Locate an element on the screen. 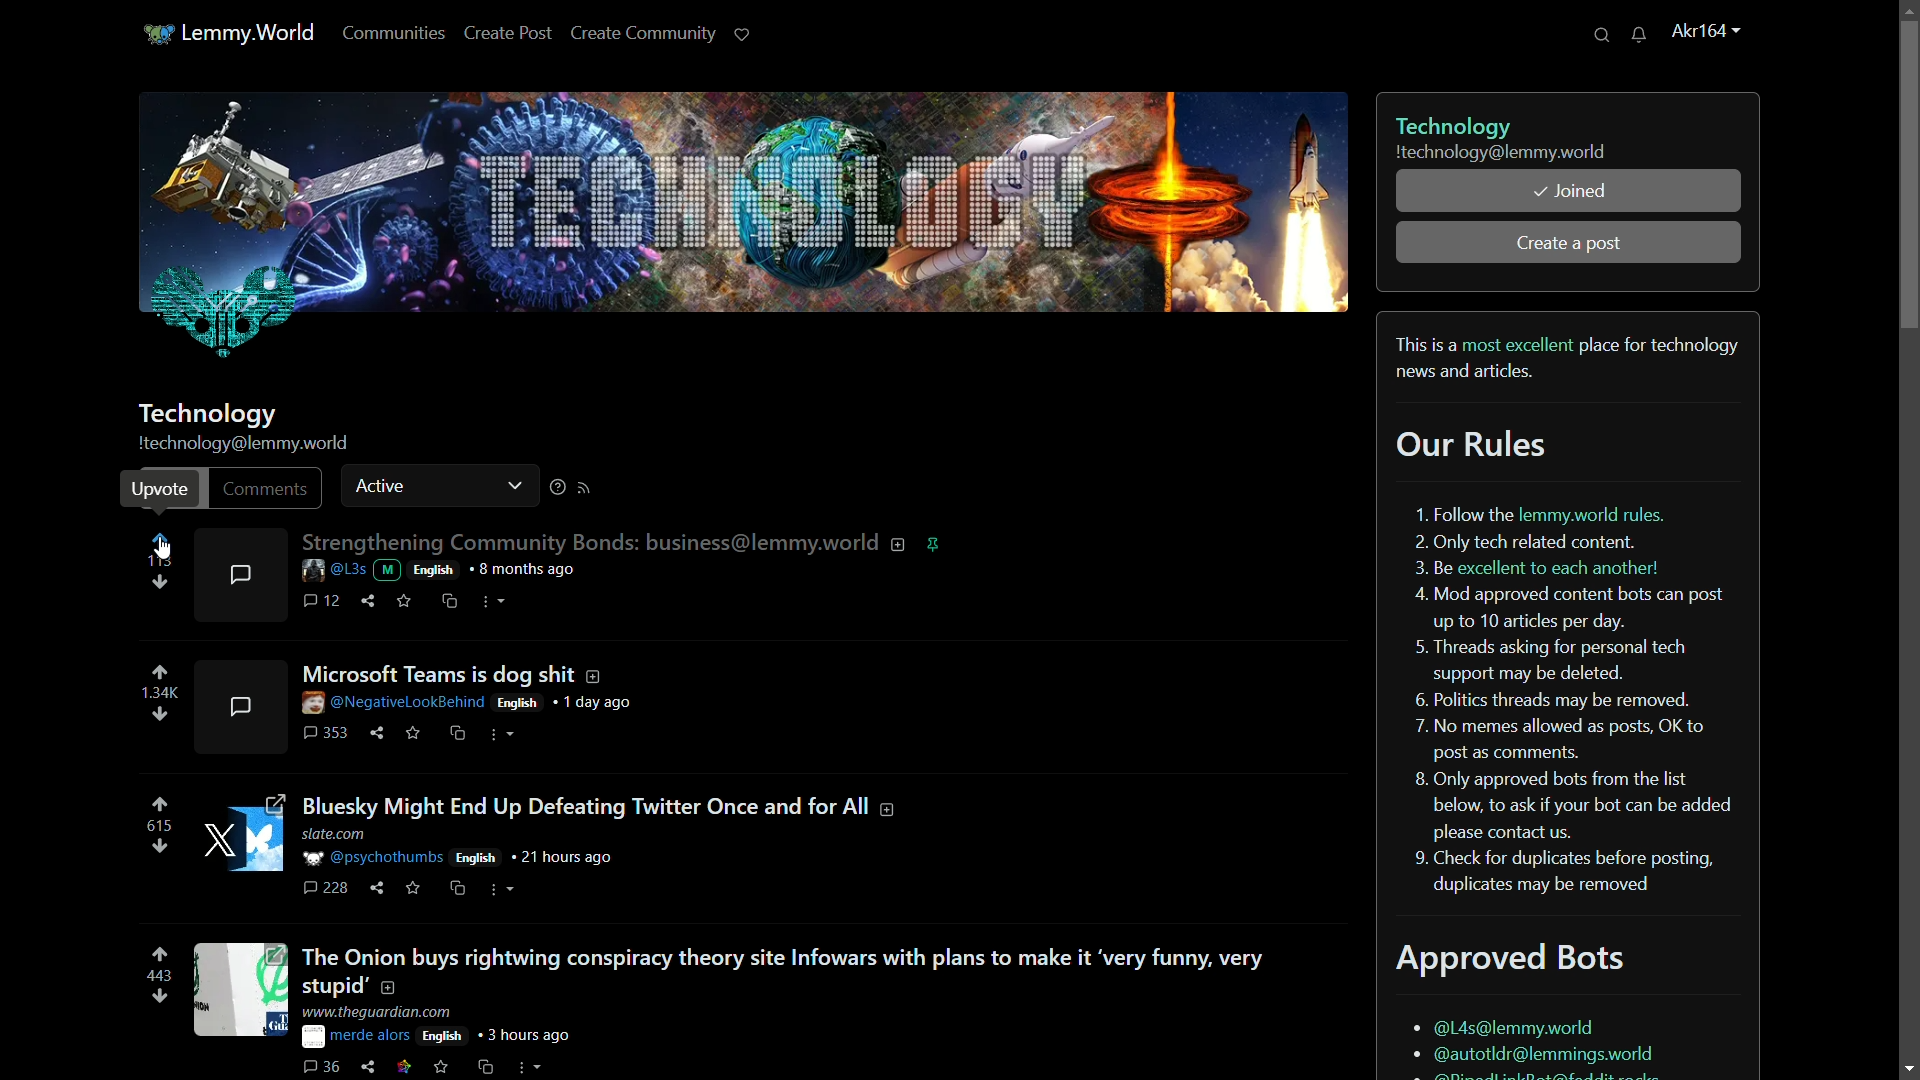 The height and width of the screenshot is (1080, 1920). post-1 is located at coordinates (629, 540).